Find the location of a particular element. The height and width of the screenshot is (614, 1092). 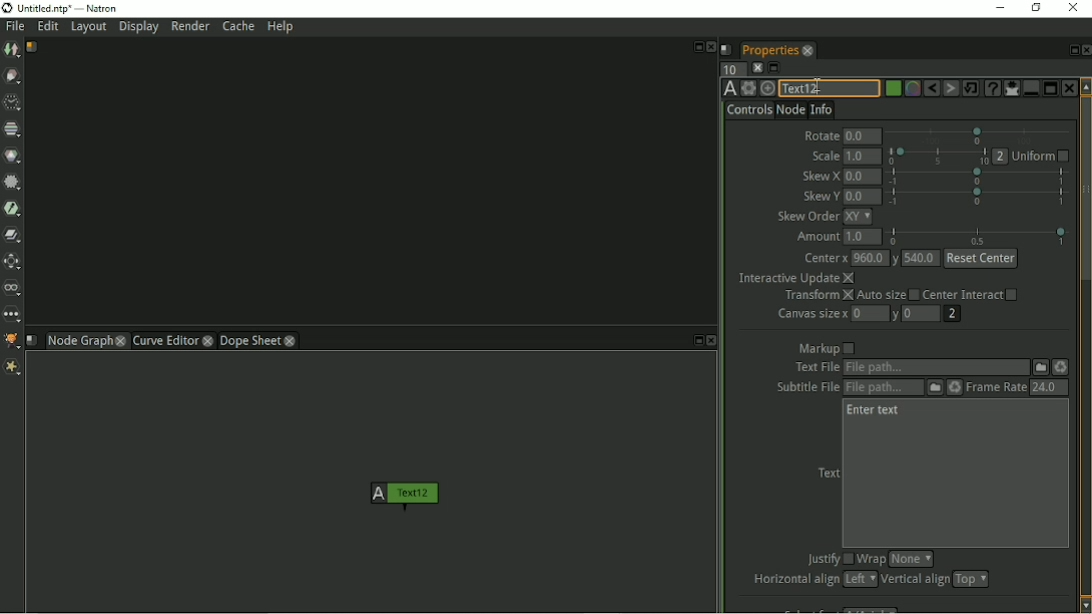

Horizontal align is located at coordinates (793, 580).